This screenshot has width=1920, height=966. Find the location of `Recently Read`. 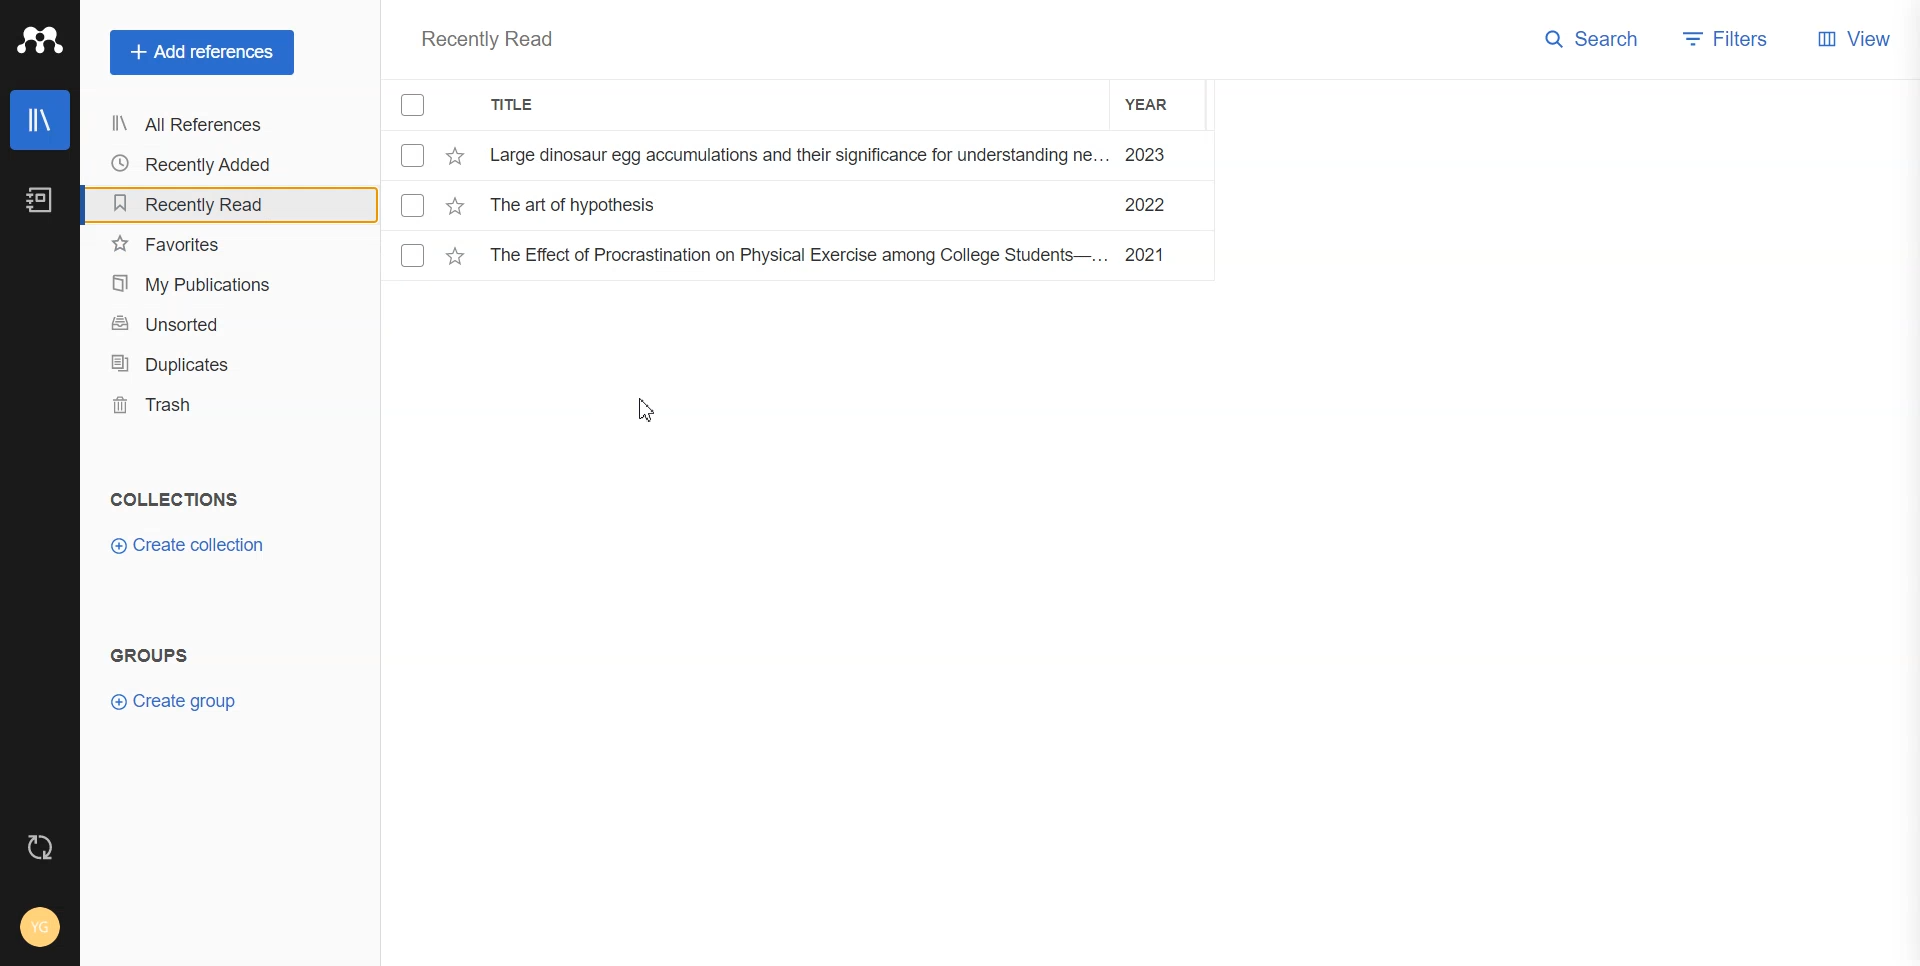

Recently Read is located at coordinates (490, 39).